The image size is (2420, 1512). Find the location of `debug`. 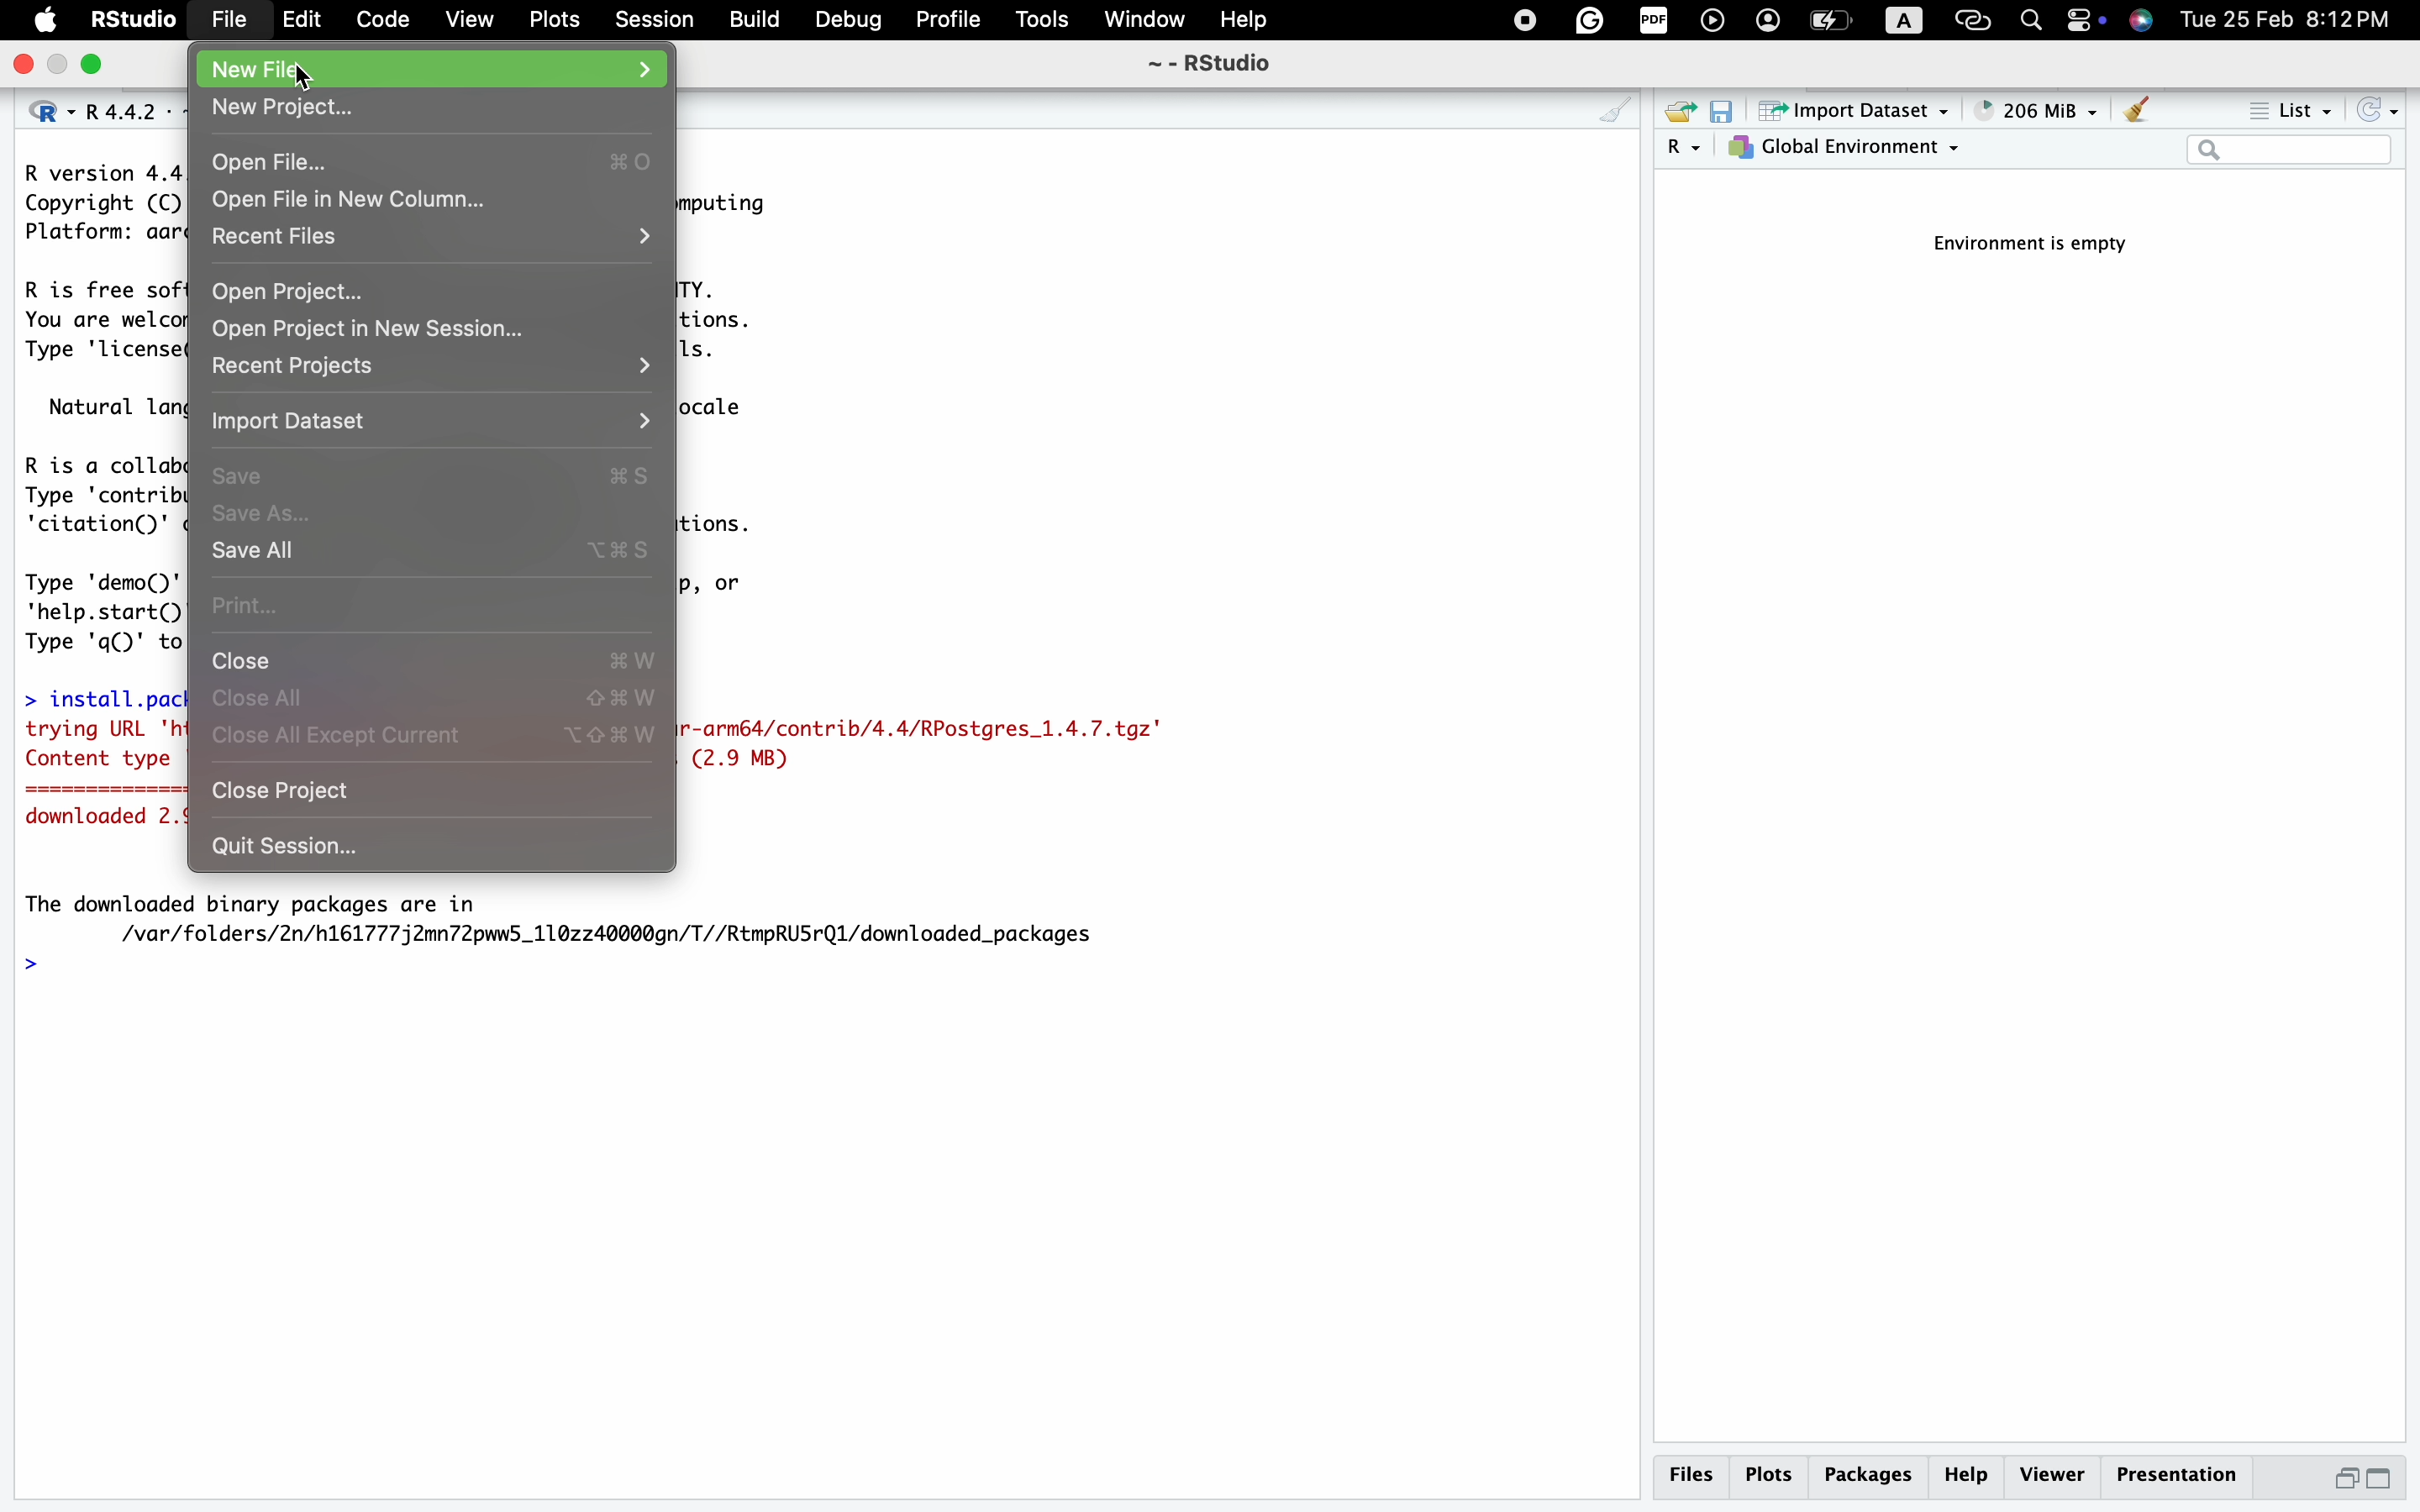

debug is located at coordinates (846, 19).